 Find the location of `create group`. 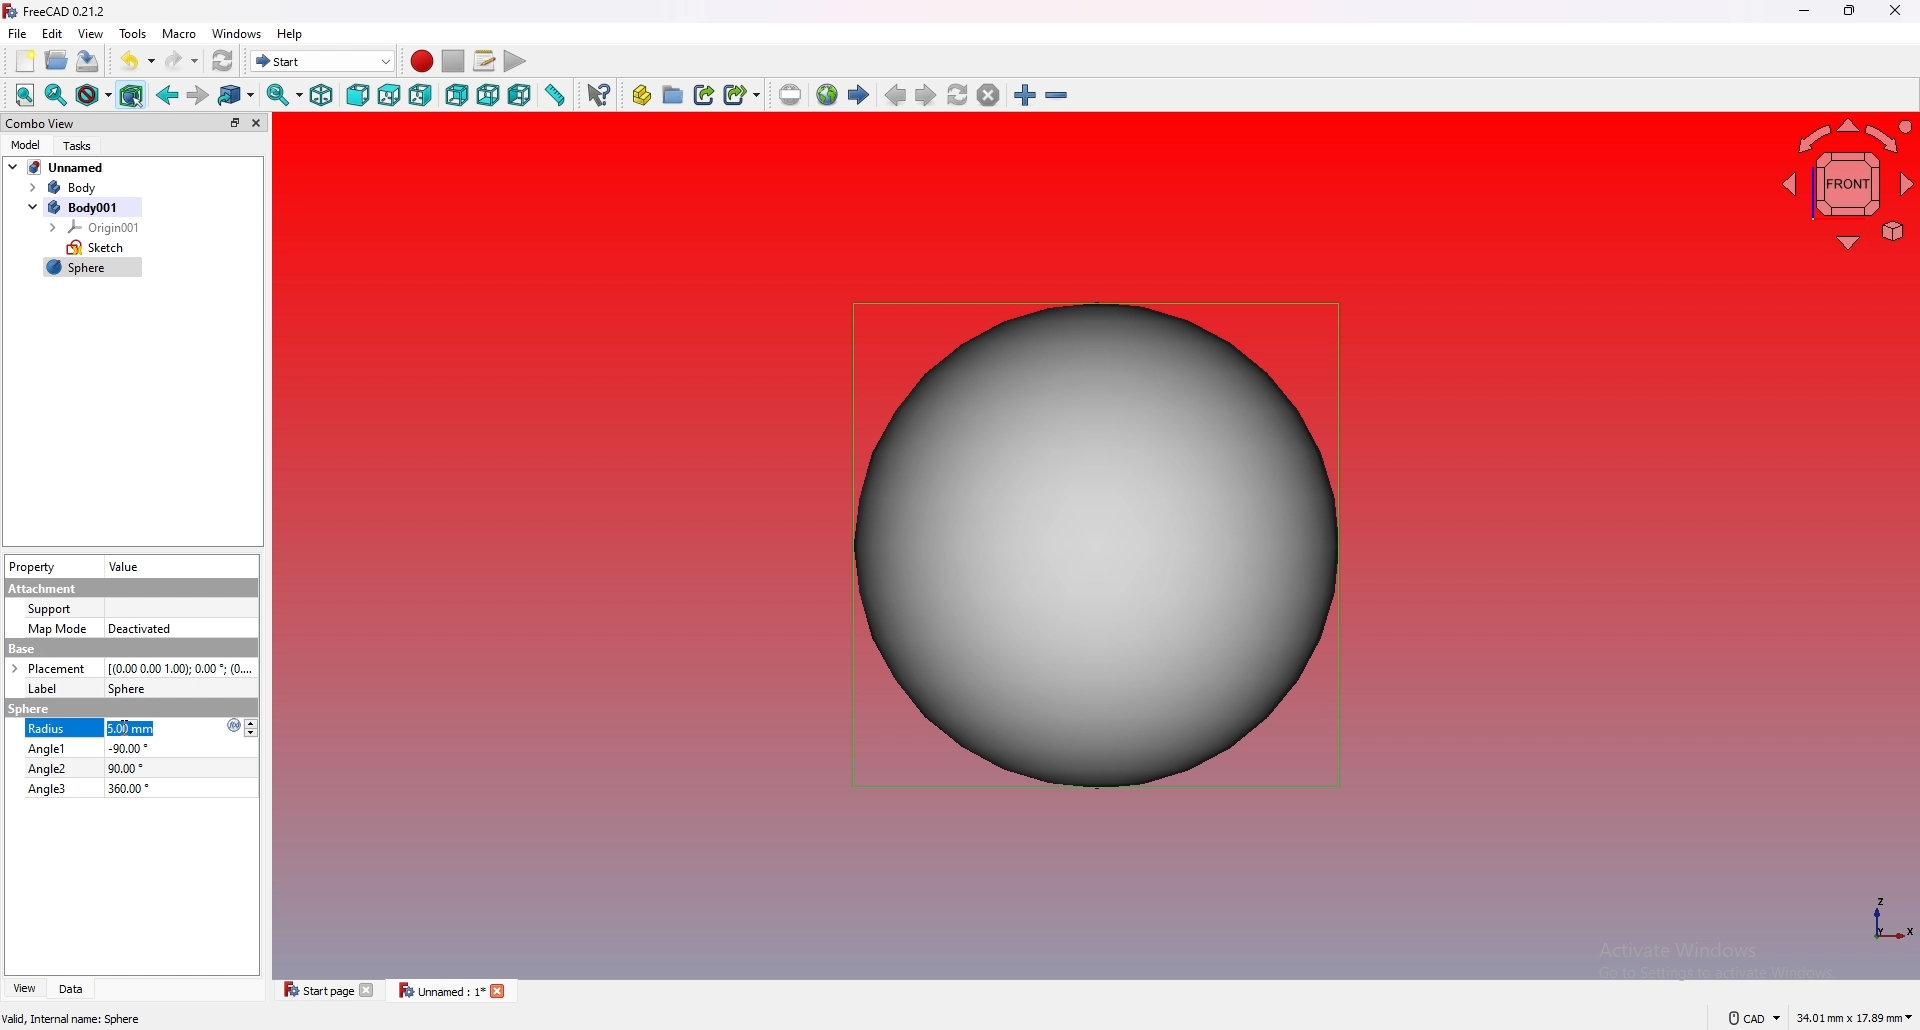

create group is located at coordinates (673, 95).